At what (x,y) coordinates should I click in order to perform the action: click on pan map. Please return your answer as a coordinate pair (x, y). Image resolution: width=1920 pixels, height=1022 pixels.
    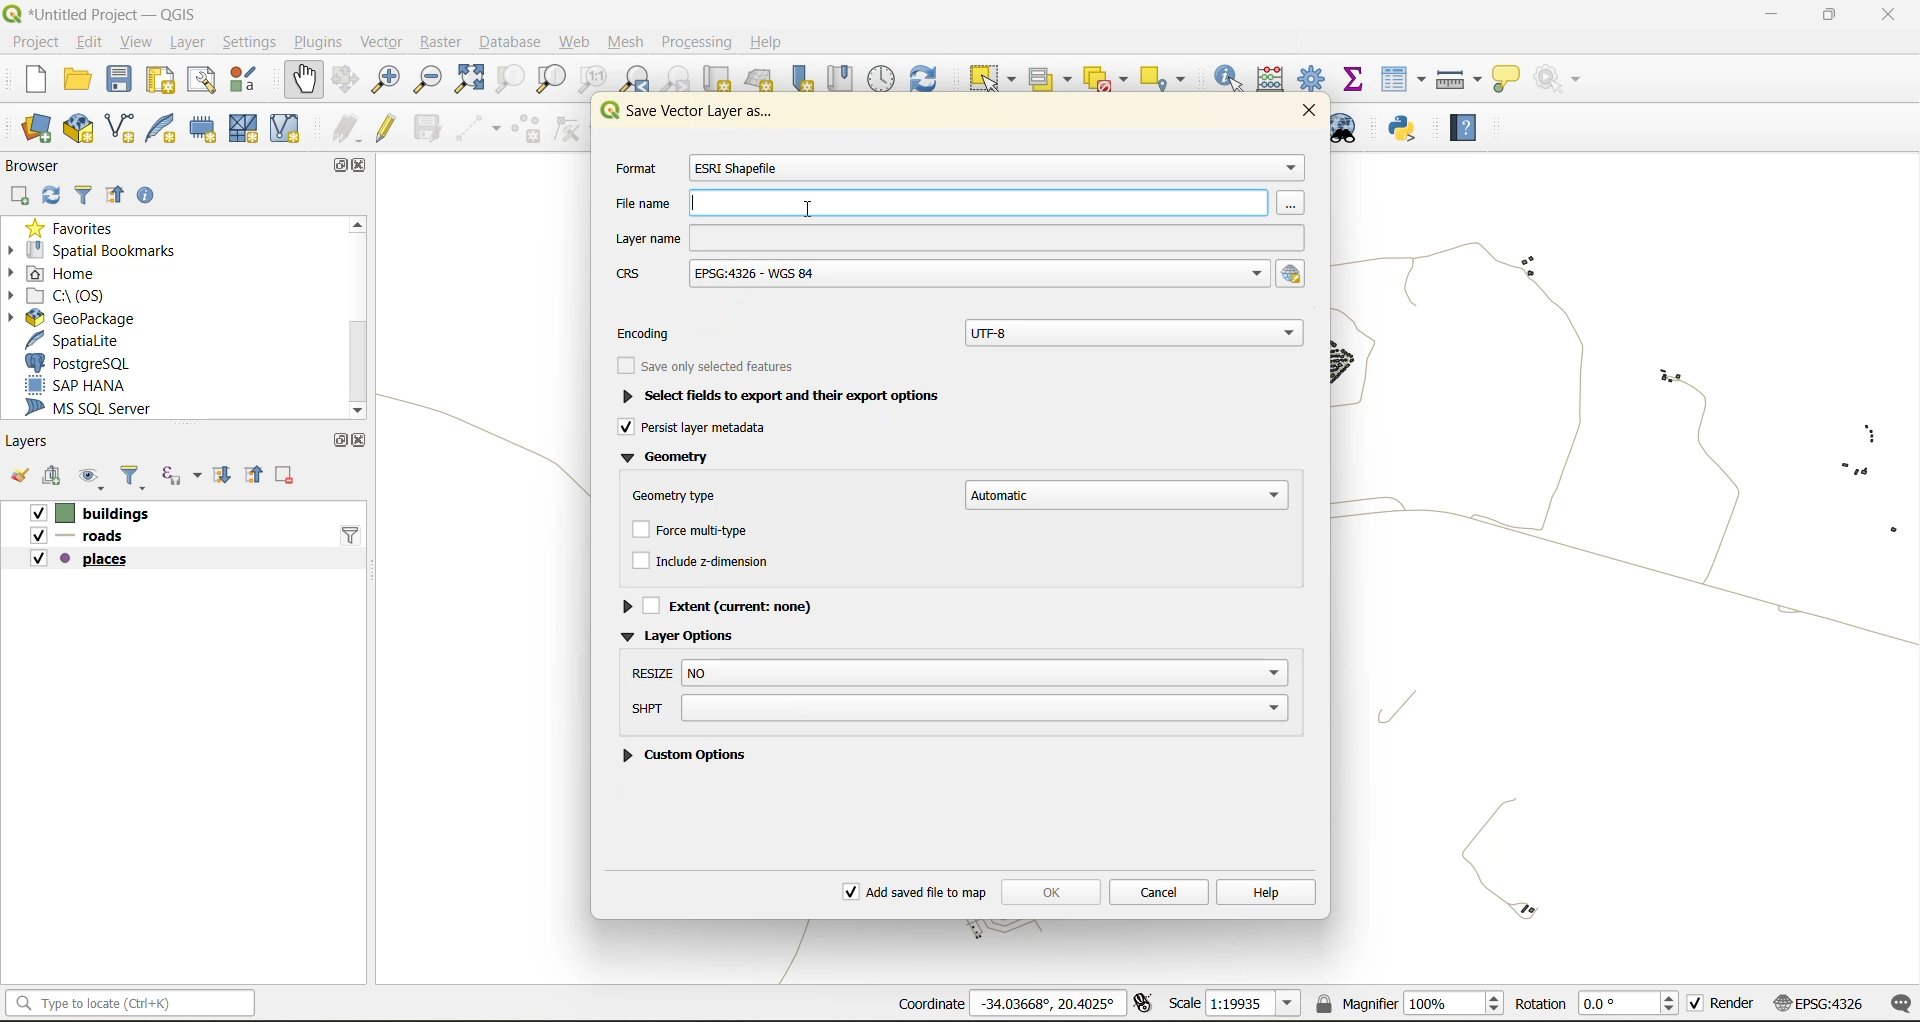
    Looking at the image, I should click on (307, 79).